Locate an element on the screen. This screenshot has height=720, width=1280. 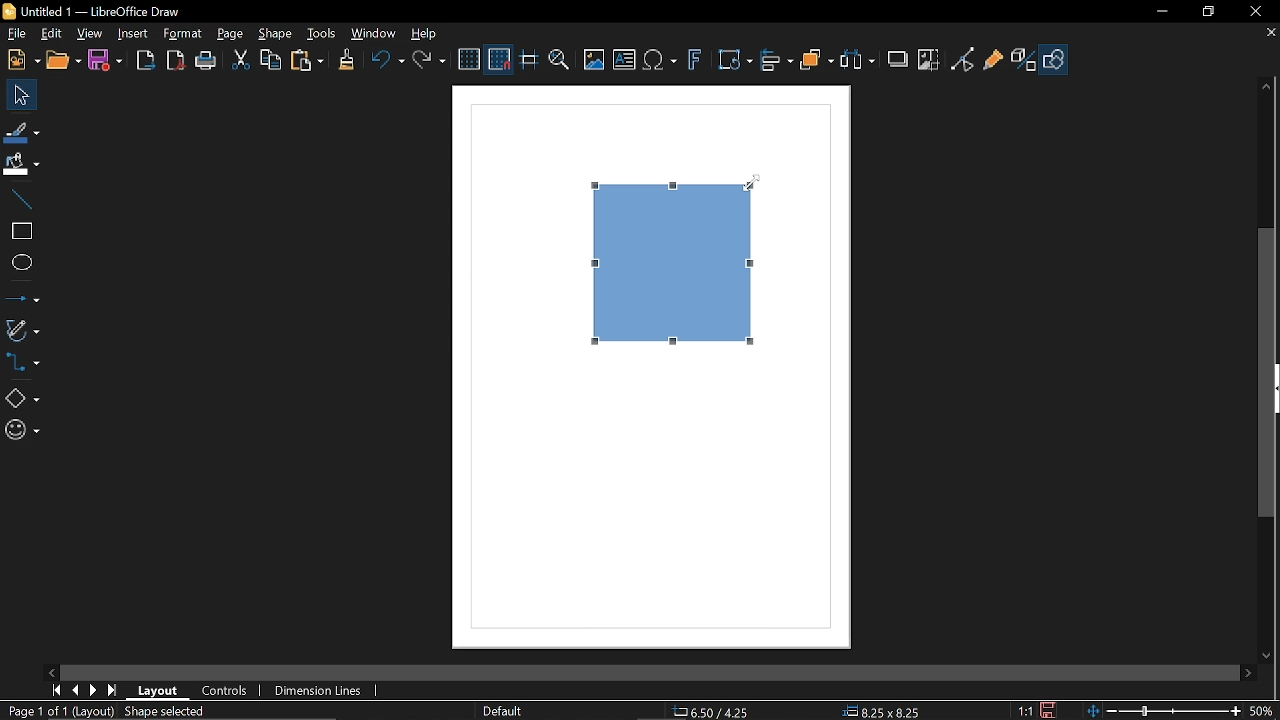
Dimension lines is located at coordinates (317, 691).